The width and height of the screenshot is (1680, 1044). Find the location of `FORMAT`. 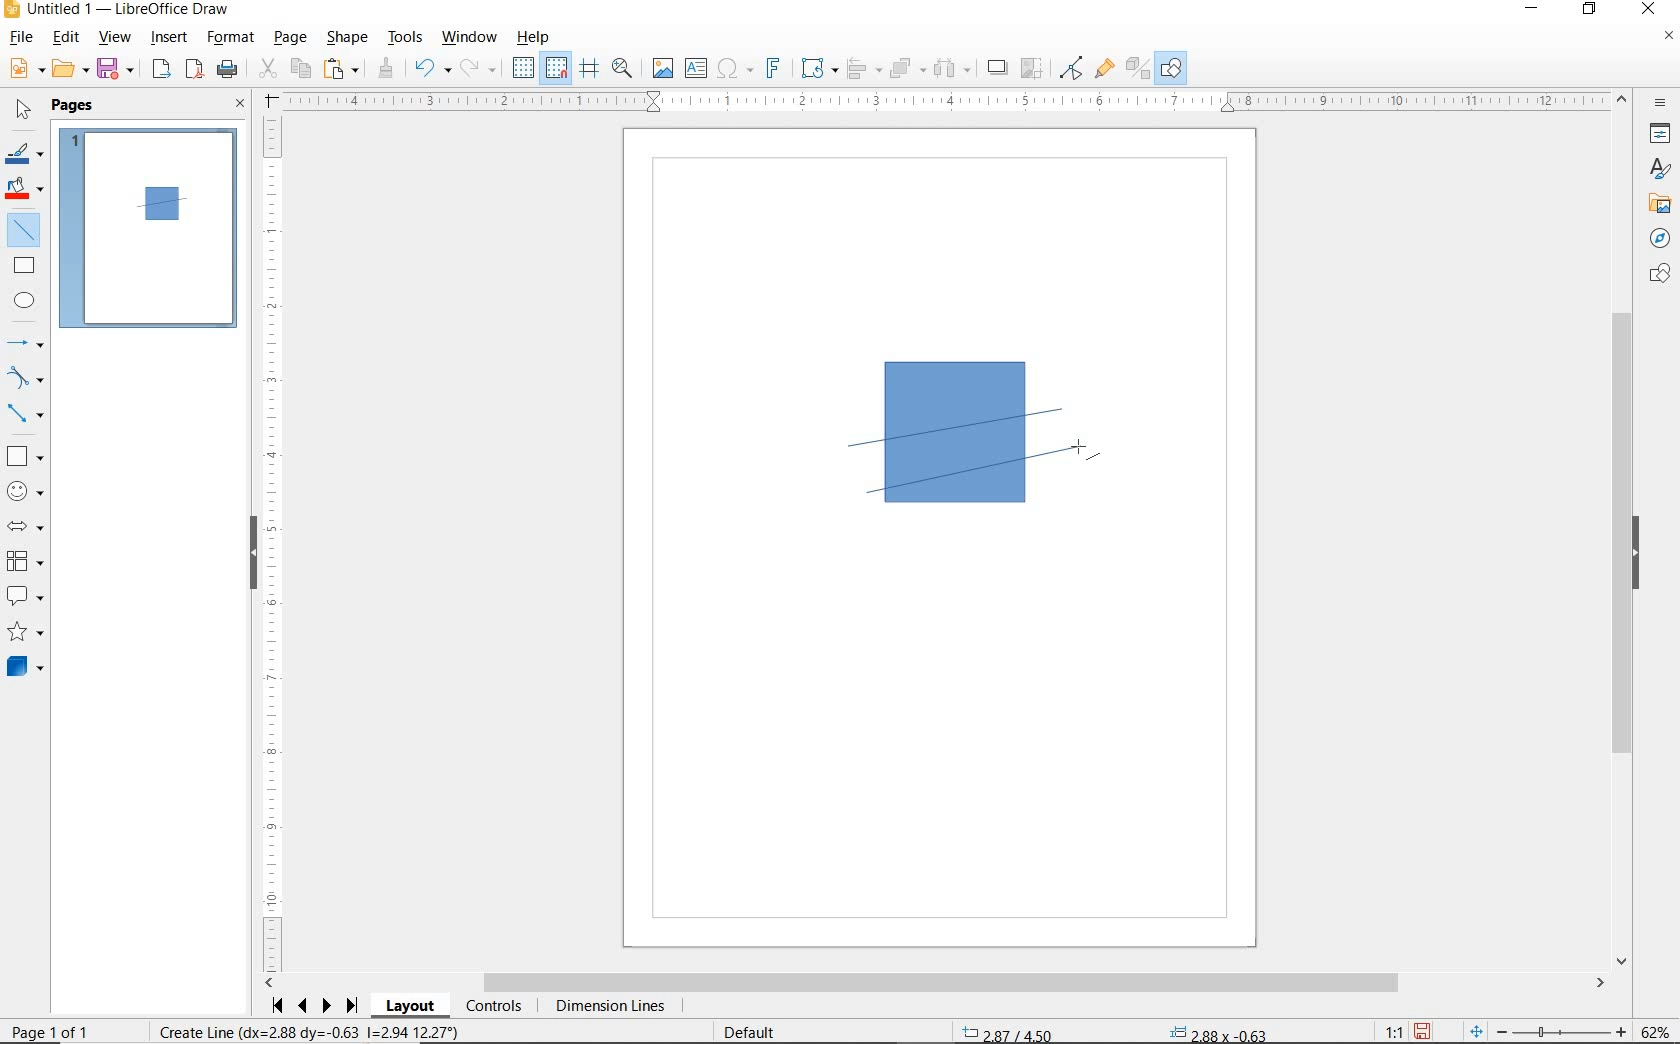

FORMAT is located at coordinates (231, 39).